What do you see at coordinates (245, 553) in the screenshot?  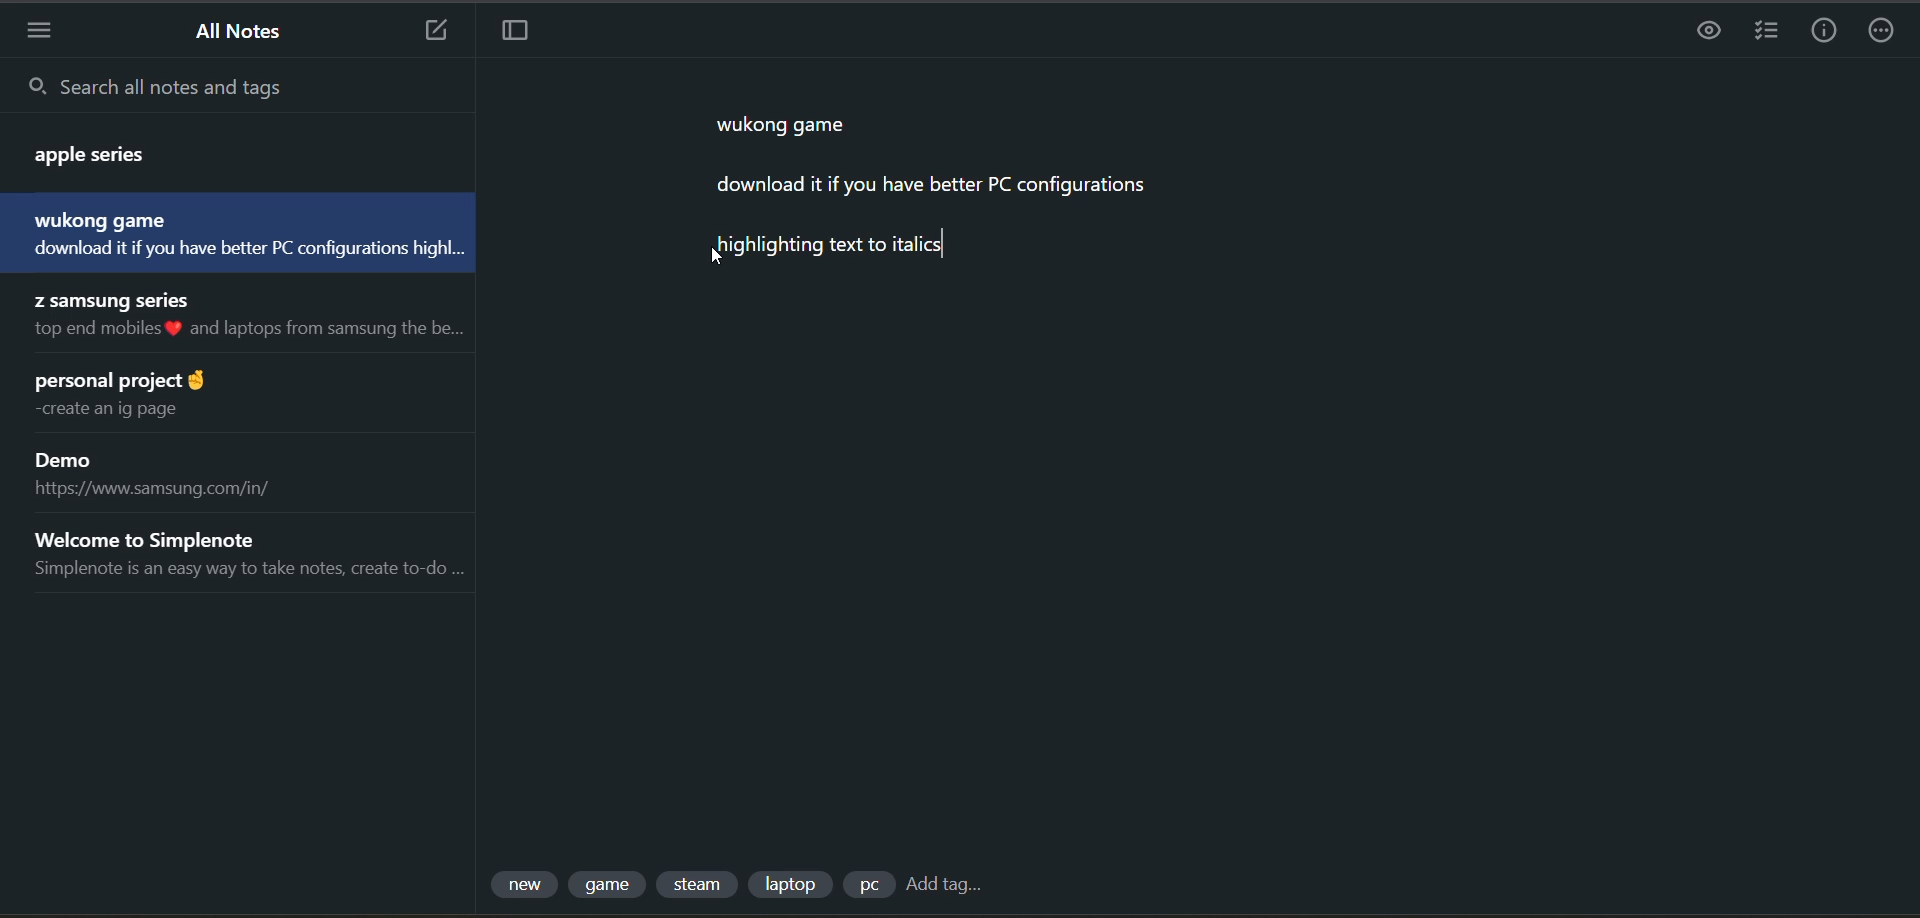 I see `note title and preview` at bounding box center [245, 553].